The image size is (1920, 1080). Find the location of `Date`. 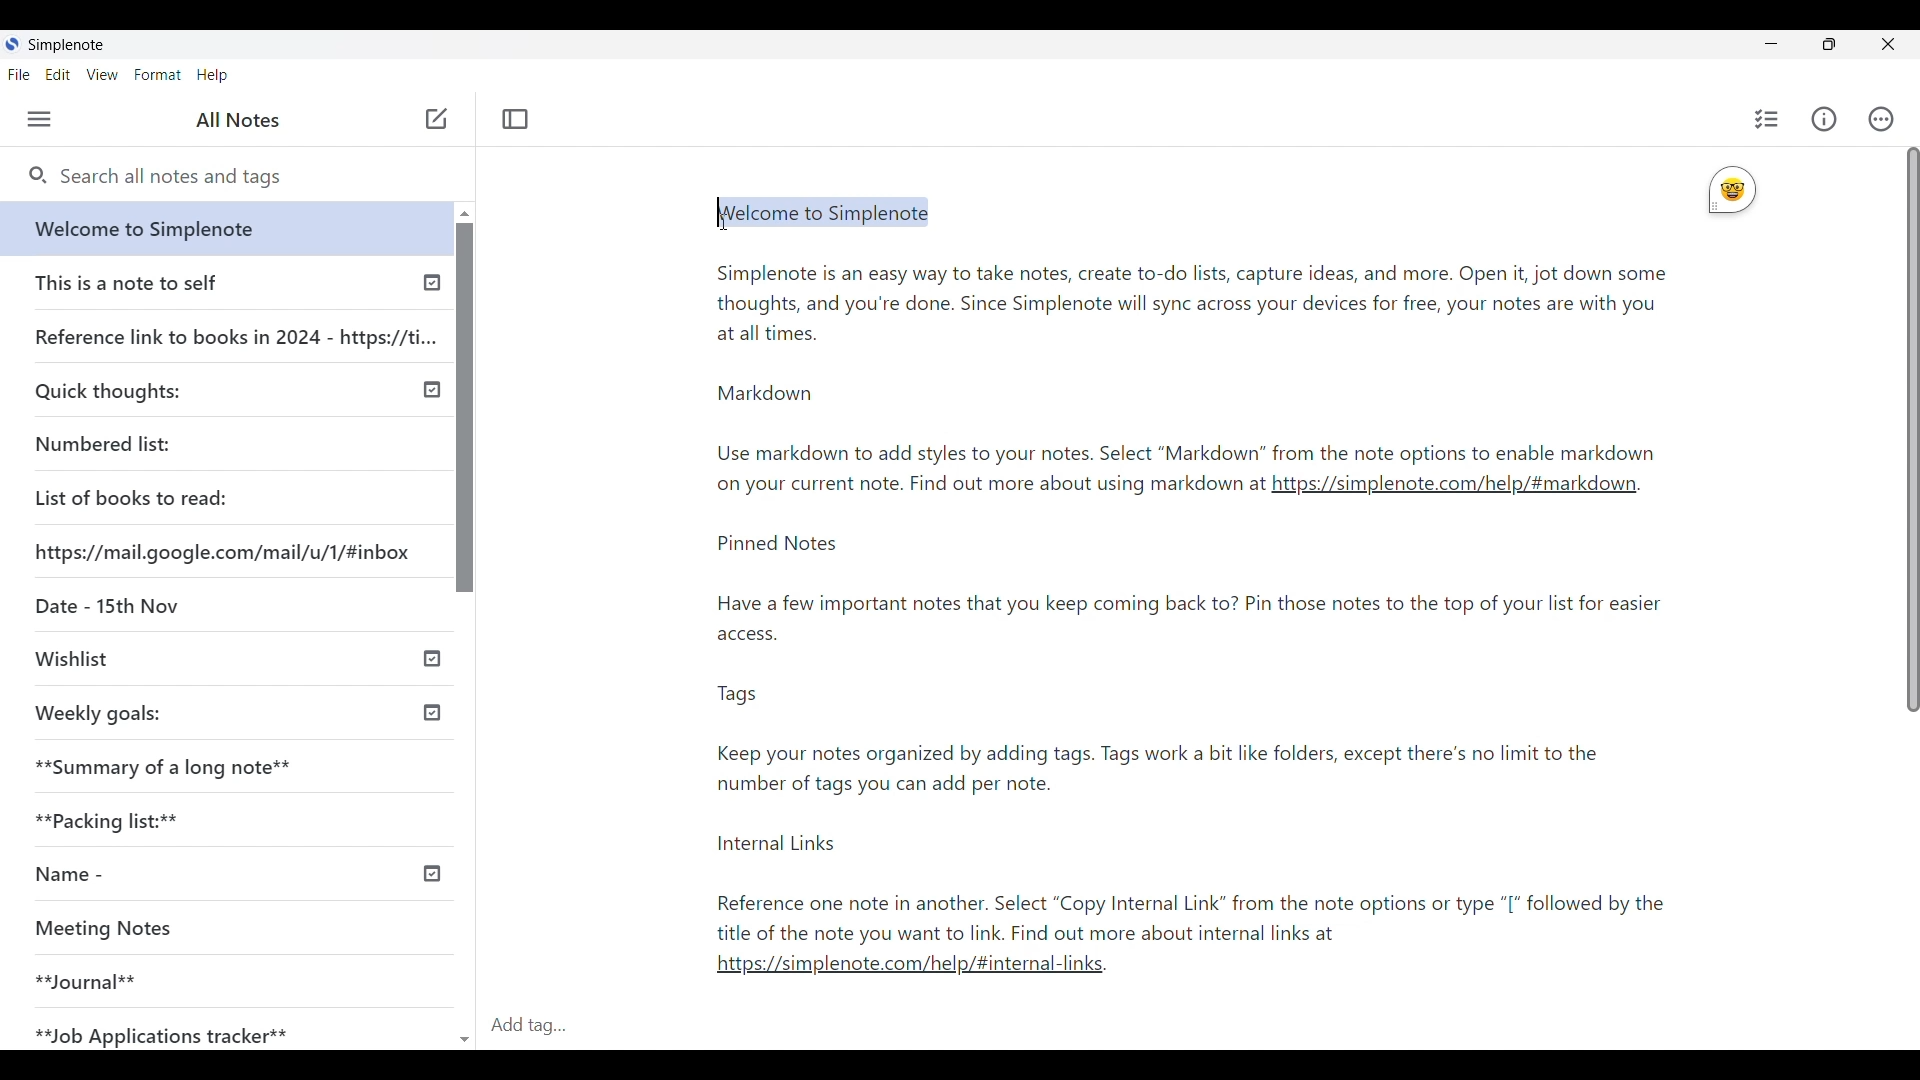

Date is located at coordinates (105, 602).